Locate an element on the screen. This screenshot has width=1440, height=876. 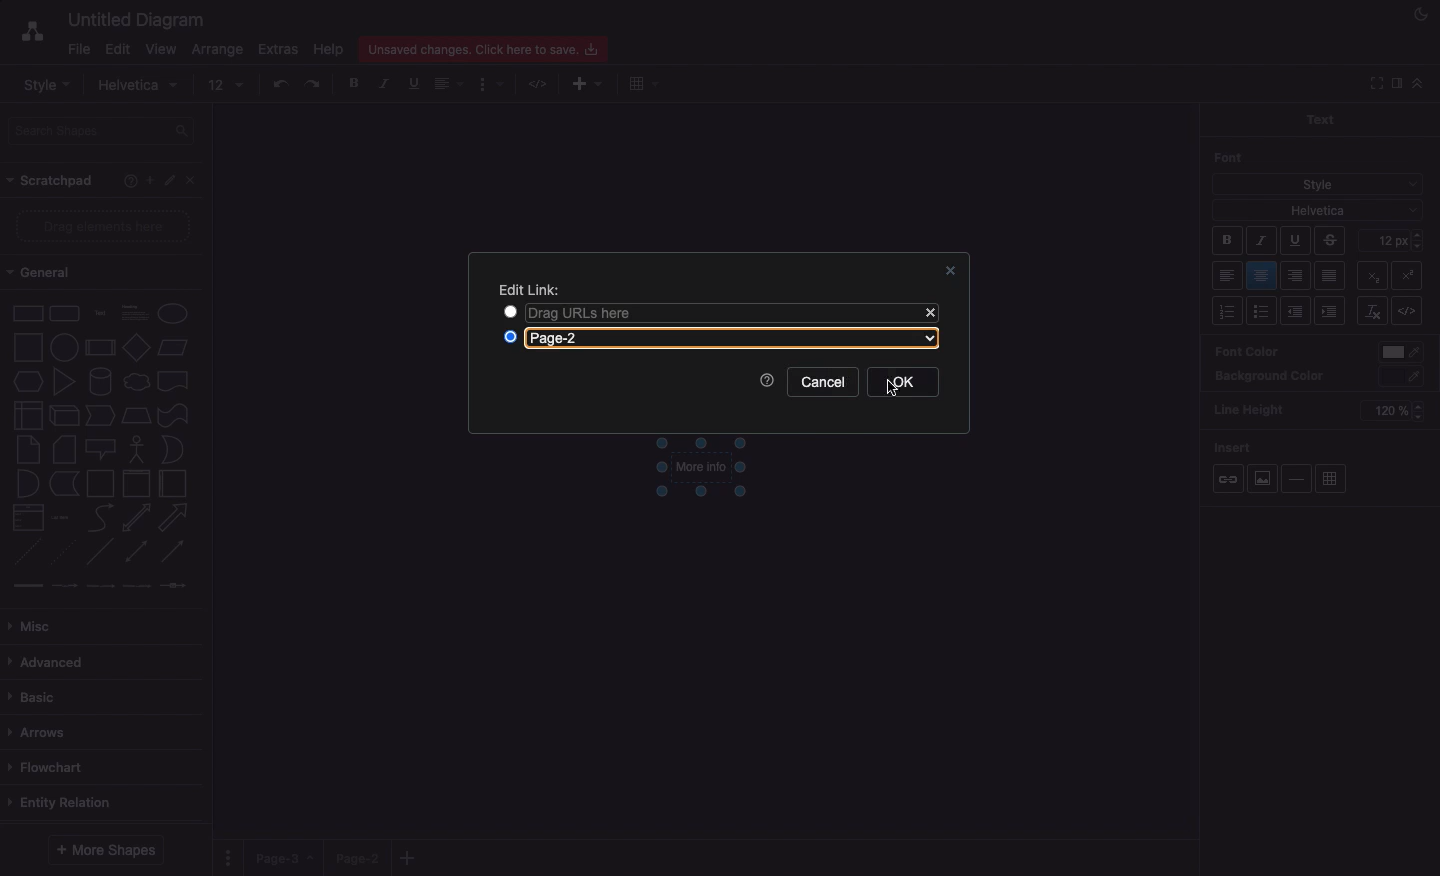
card is located at coordinates (65, 448).